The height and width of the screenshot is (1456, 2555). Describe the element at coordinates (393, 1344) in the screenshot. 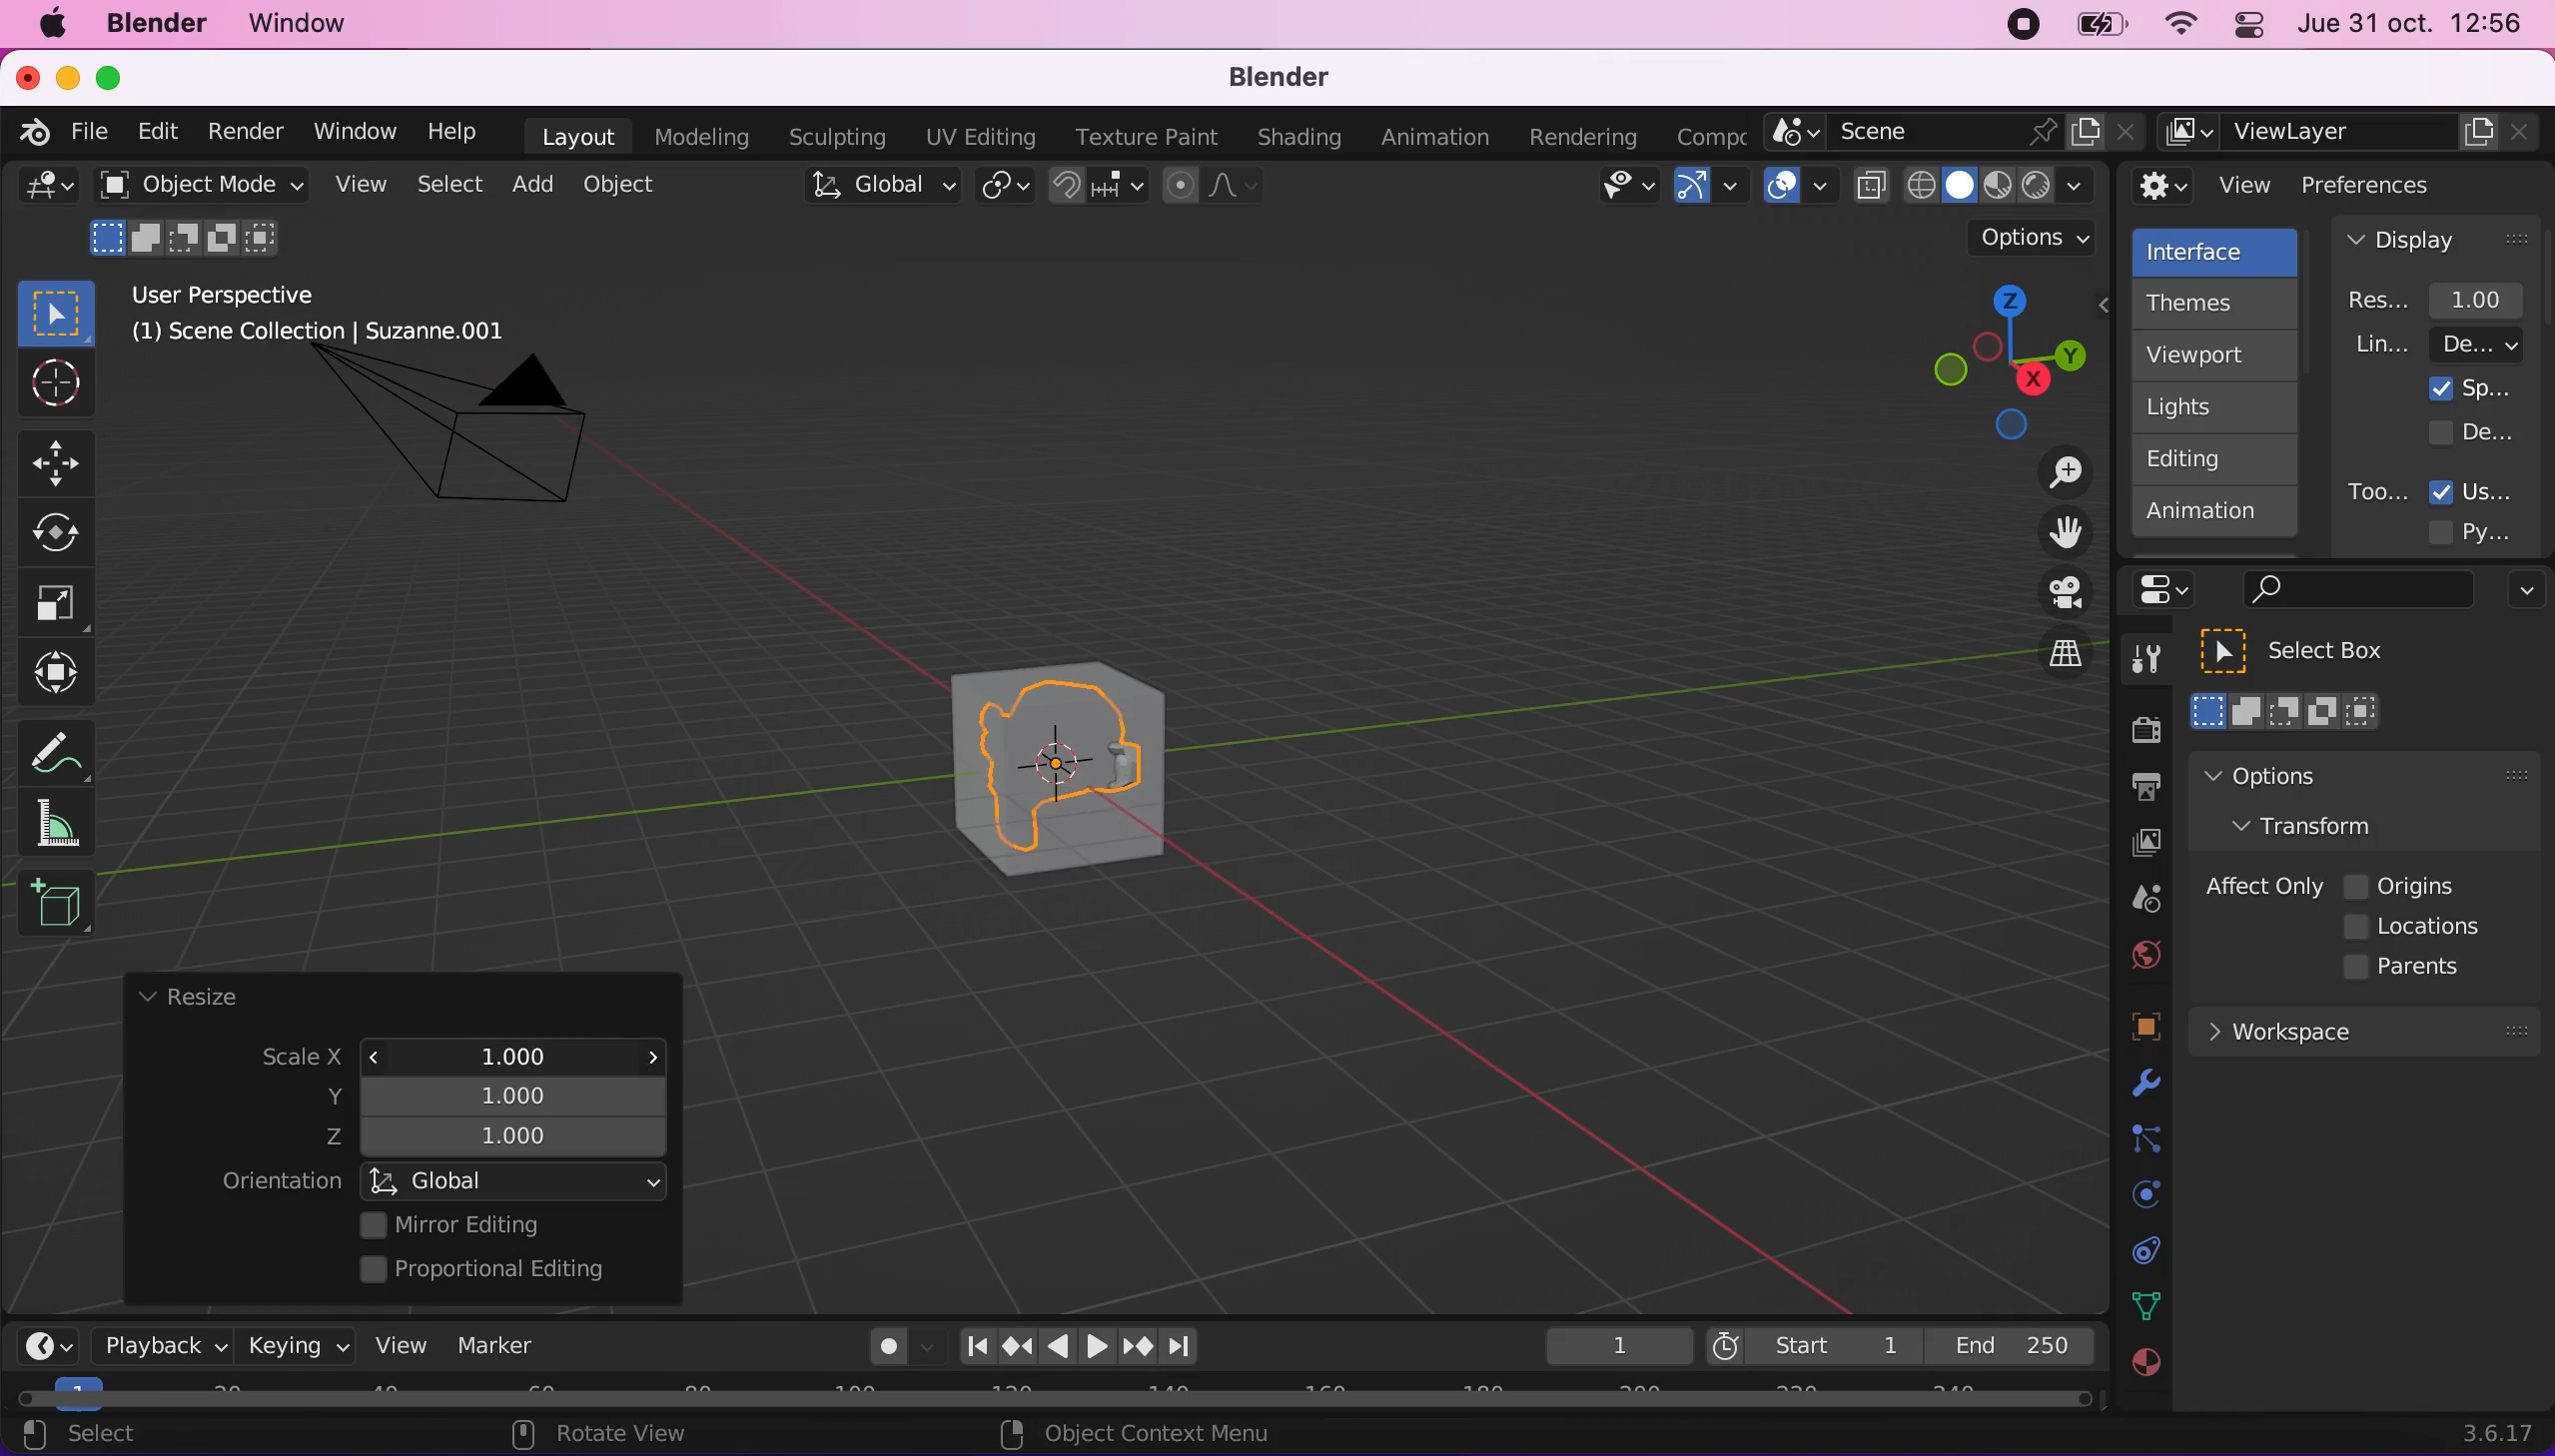

I see `view` at that location.